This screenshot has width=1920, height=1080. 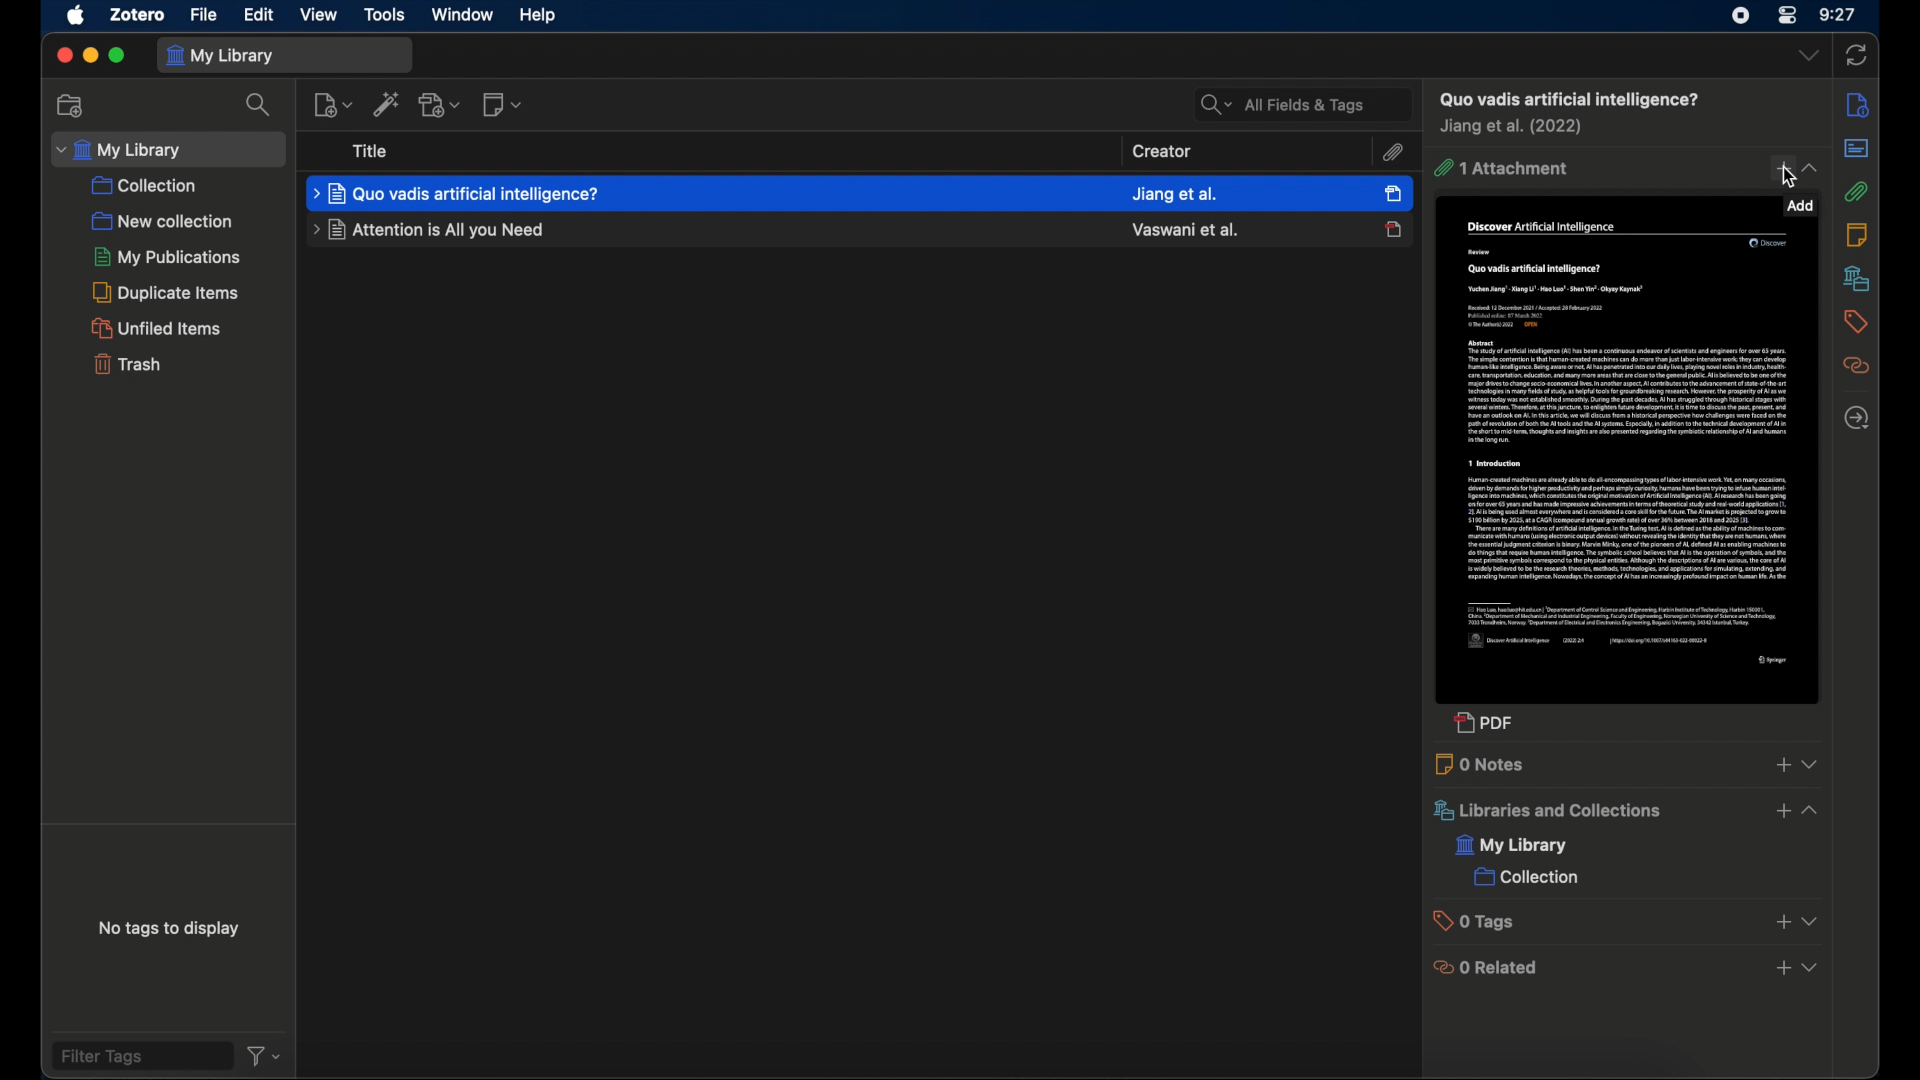 I want to click on selected icon, so click(x=1393, y=193).